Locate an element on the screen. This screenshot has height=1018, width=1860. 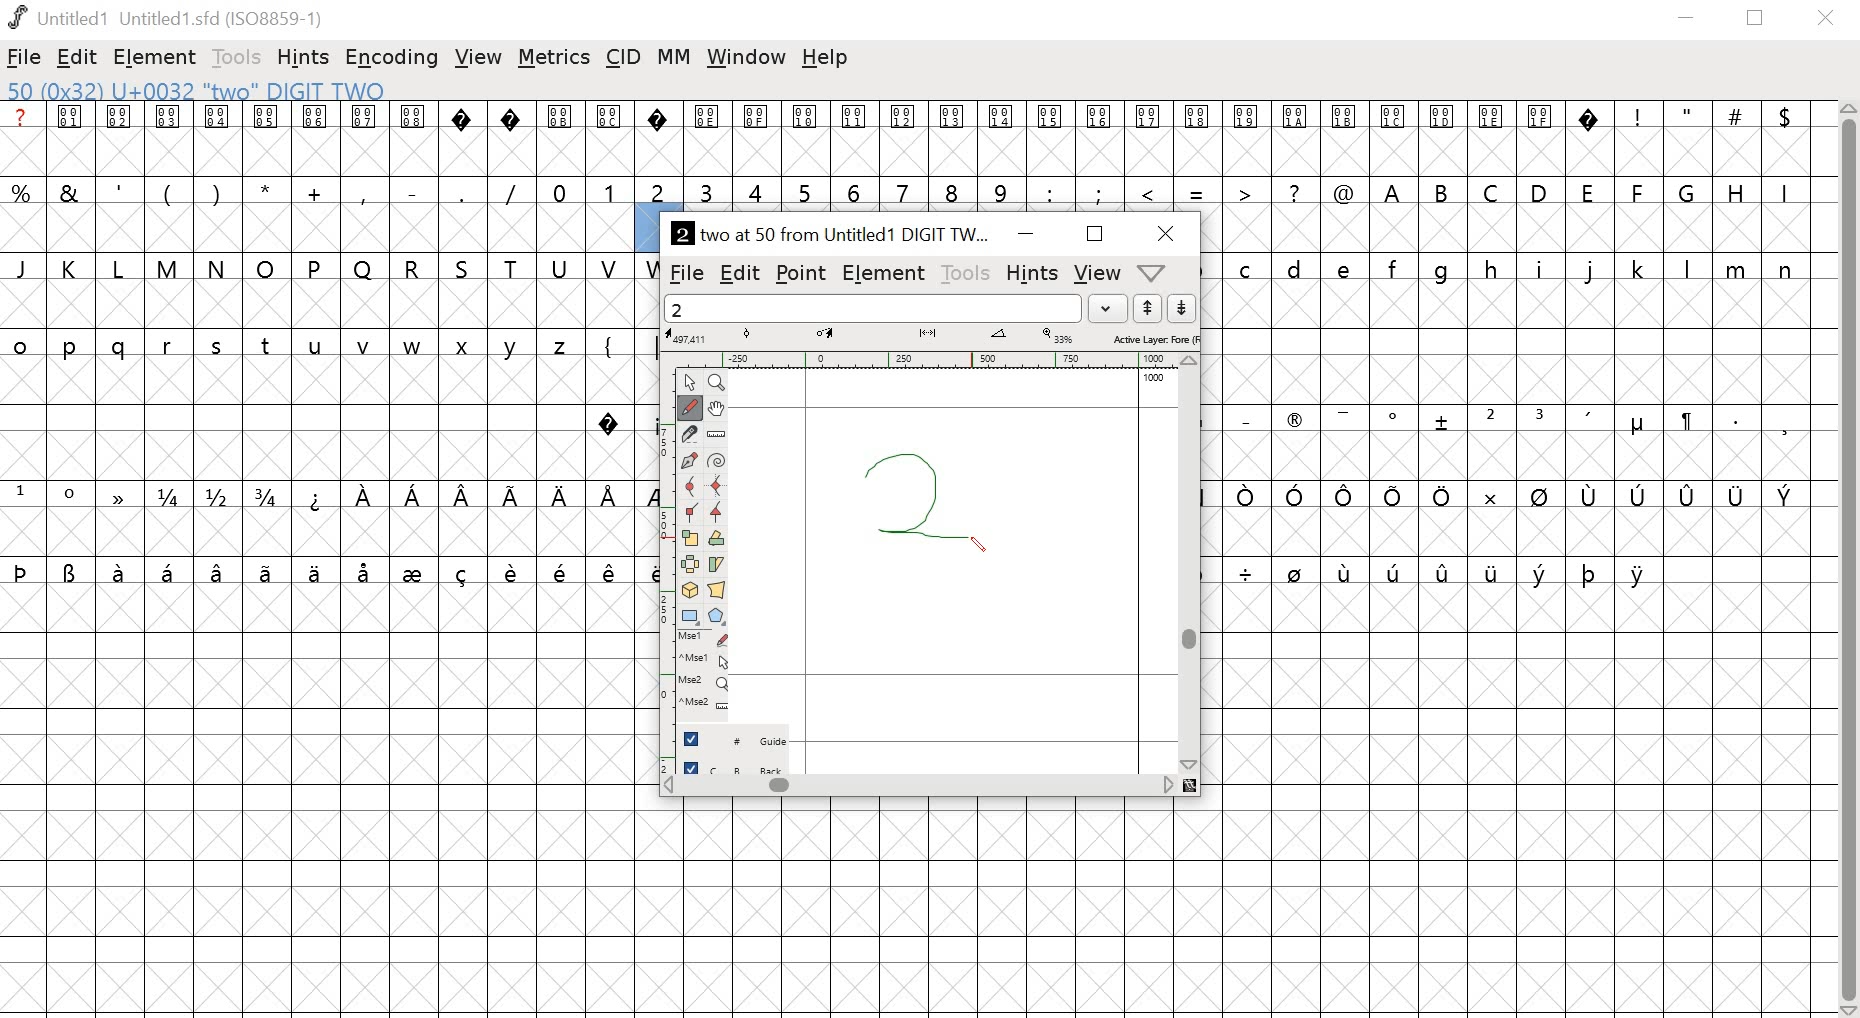
3D rotate is located at coordinates (691, 592).